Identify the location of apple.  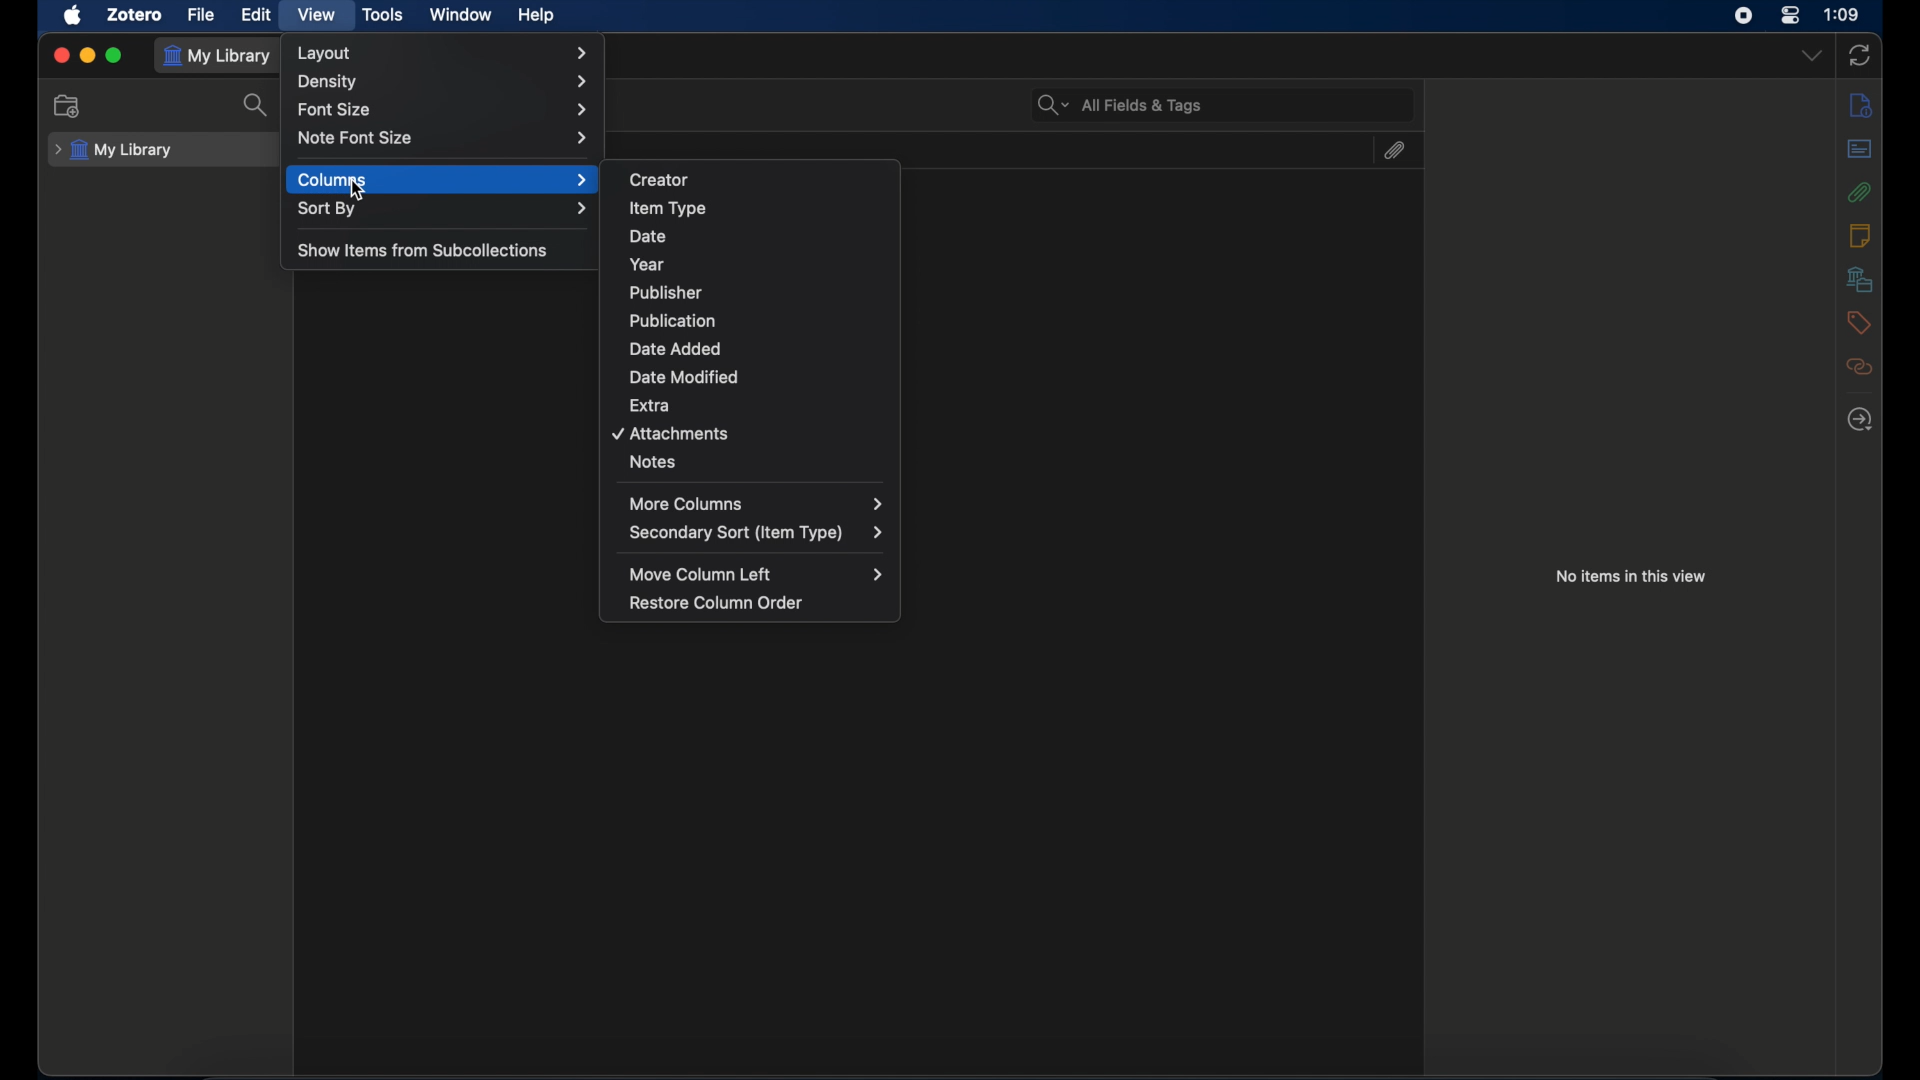
(74, 16).